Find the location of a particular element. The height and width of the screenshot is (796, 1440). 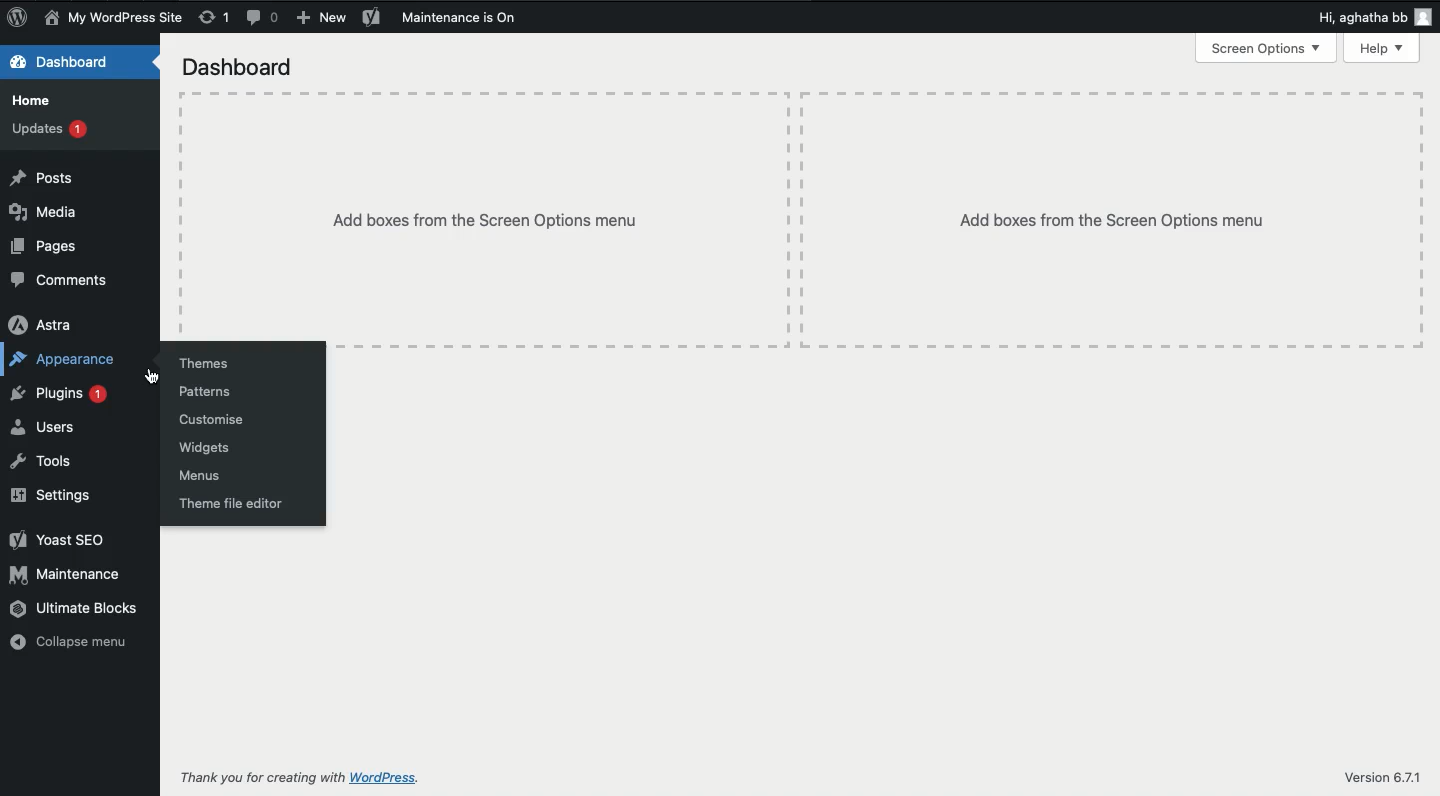

Site is located at coordinates (111, 18).